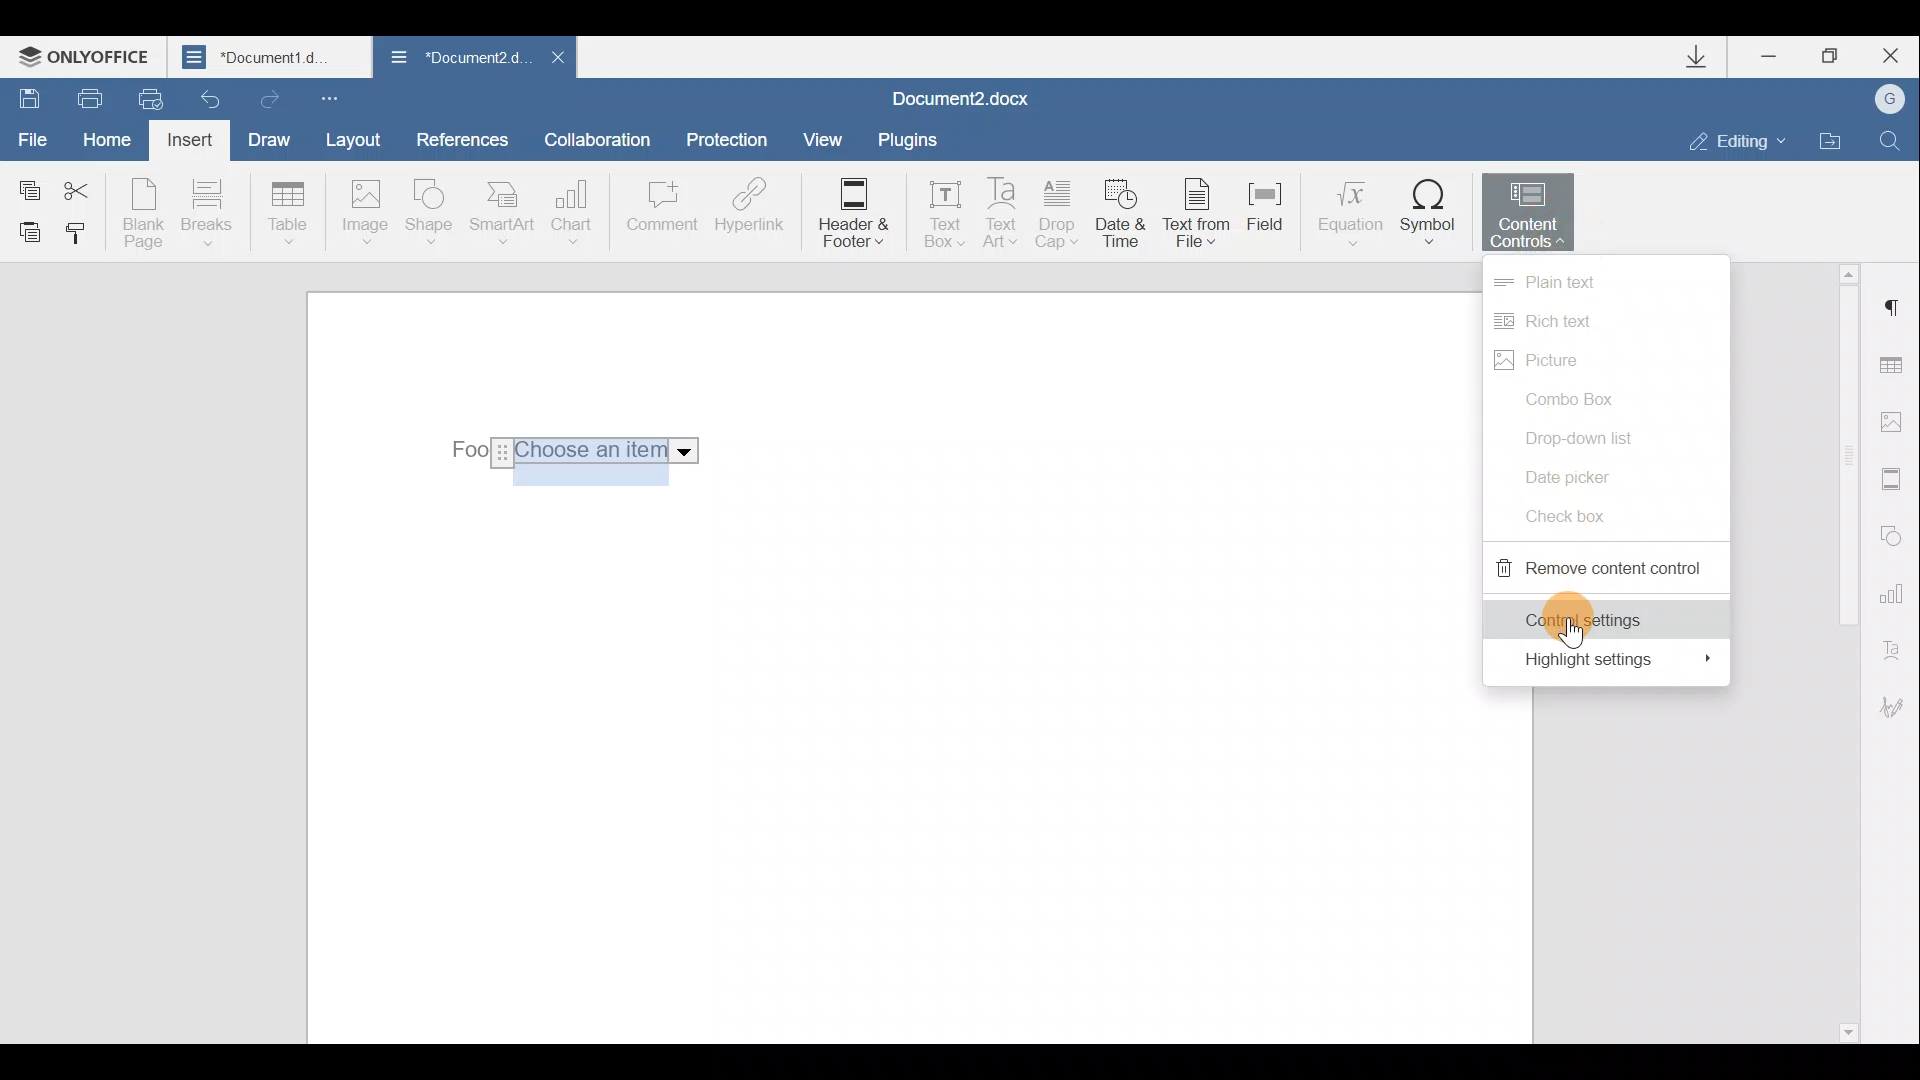  What do you see at coordinates (1900, 707) in the screenshot?
I see `Signature settings` at bounding box center [1900, 707].